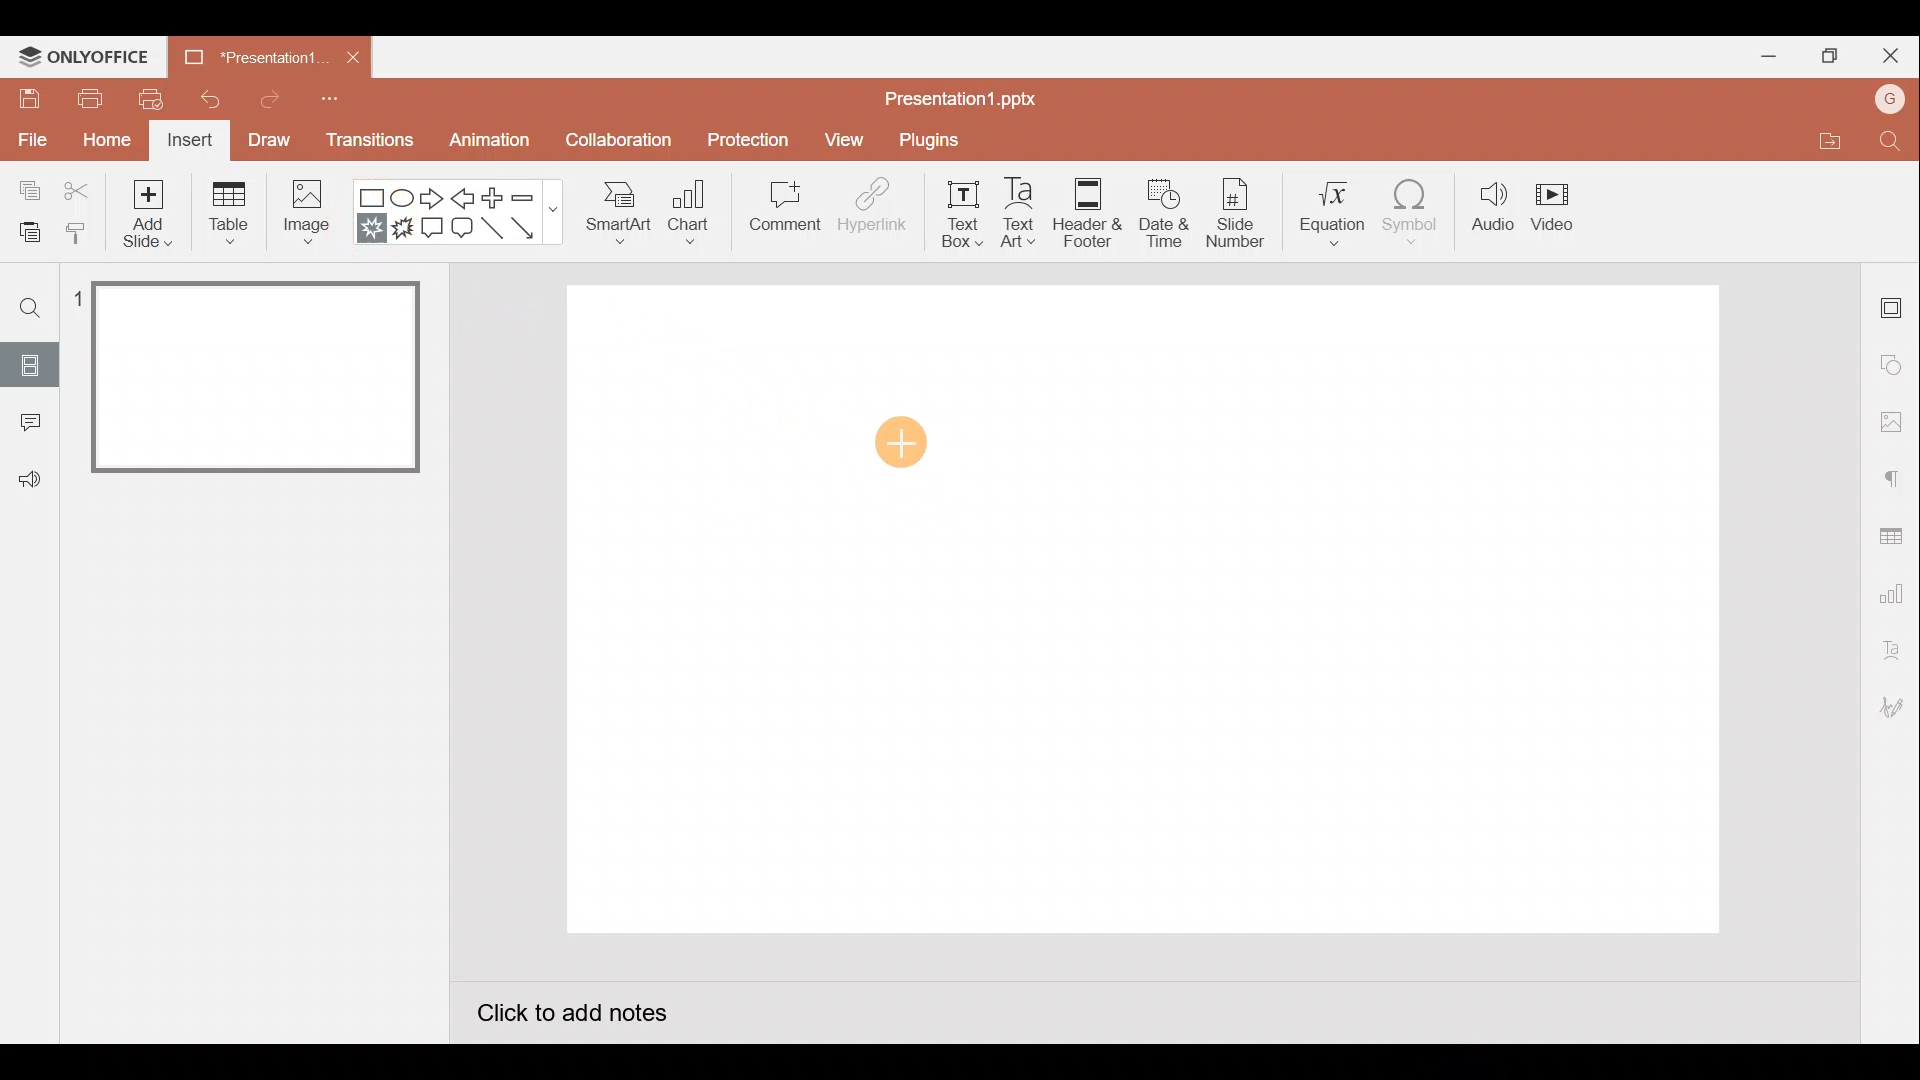 This screenshot has height=1080, width=1920. What do you see at coordinates (262, 100) in the screenshot?
I see `Redo` at bounding box center [262, 100].